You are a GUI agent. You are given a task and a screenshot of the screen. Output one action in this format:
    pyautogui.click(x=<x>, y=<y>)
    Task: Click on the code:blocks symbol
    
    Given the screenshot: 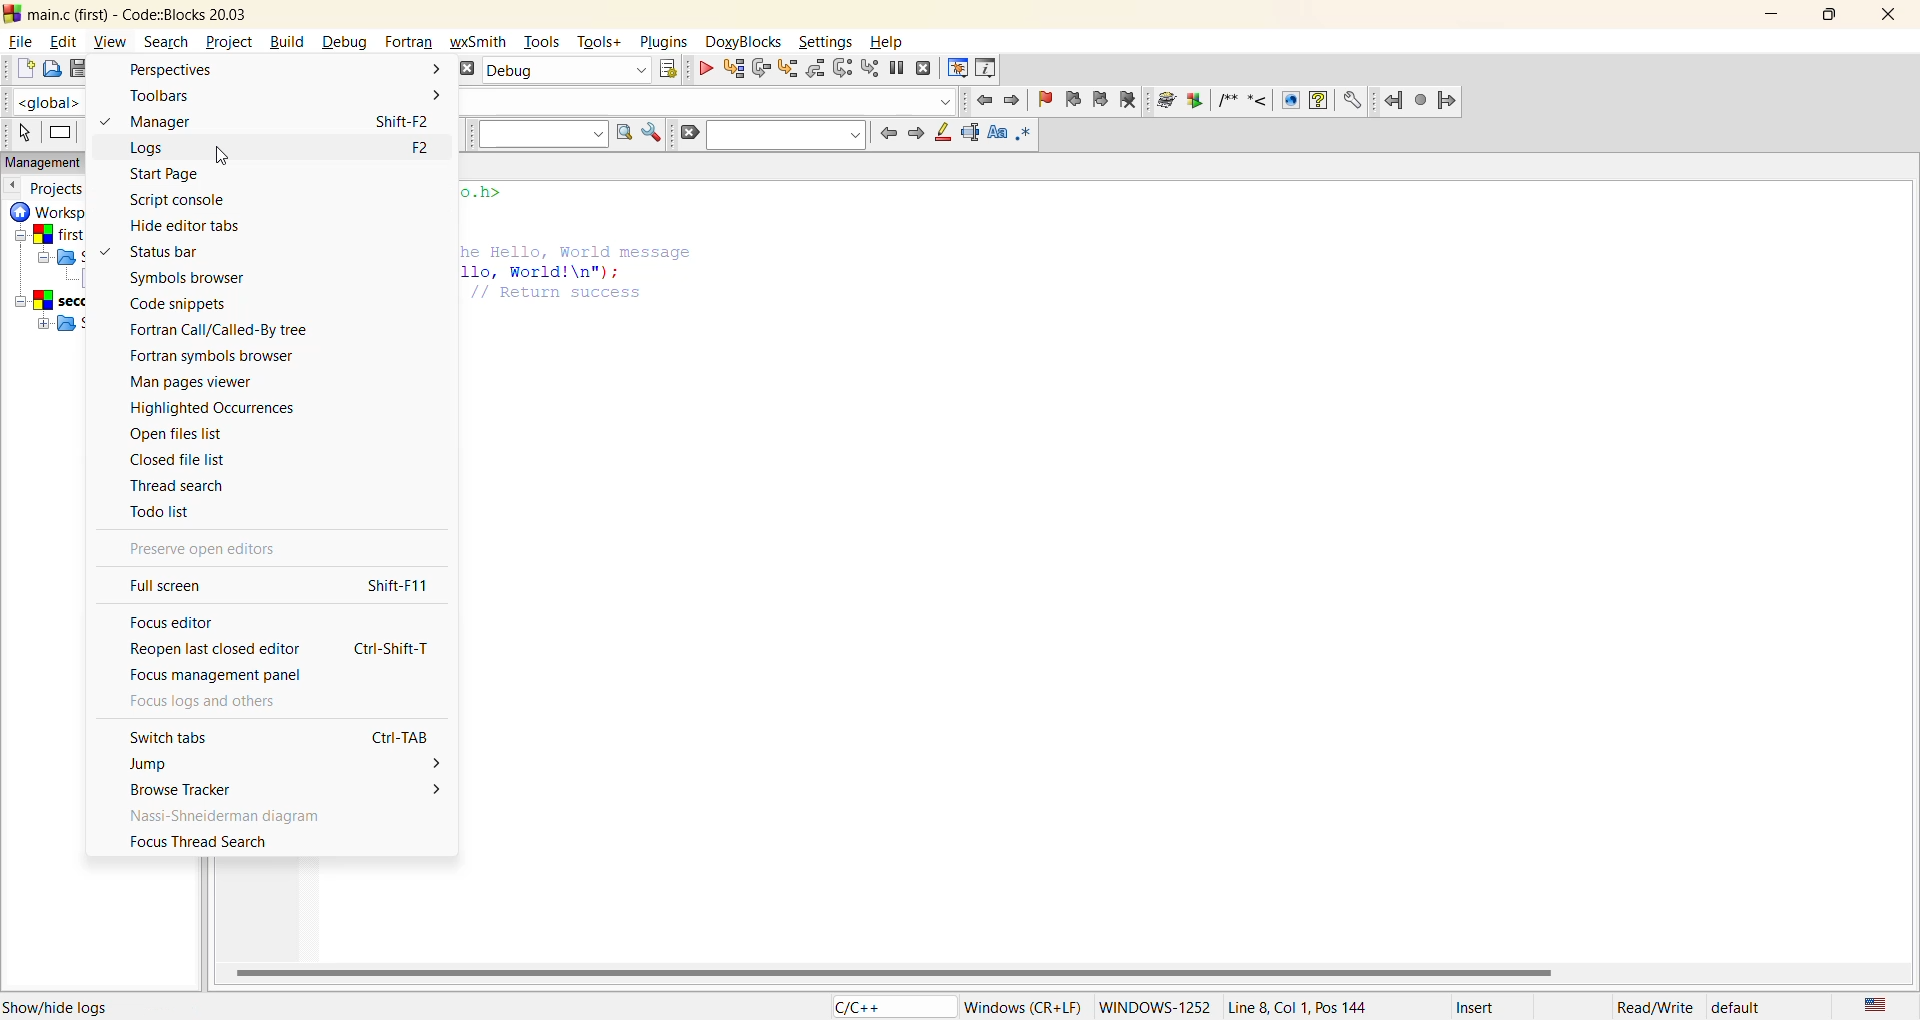 What is the action you would take?
    pyautogui.click(x=12, y=12)
    